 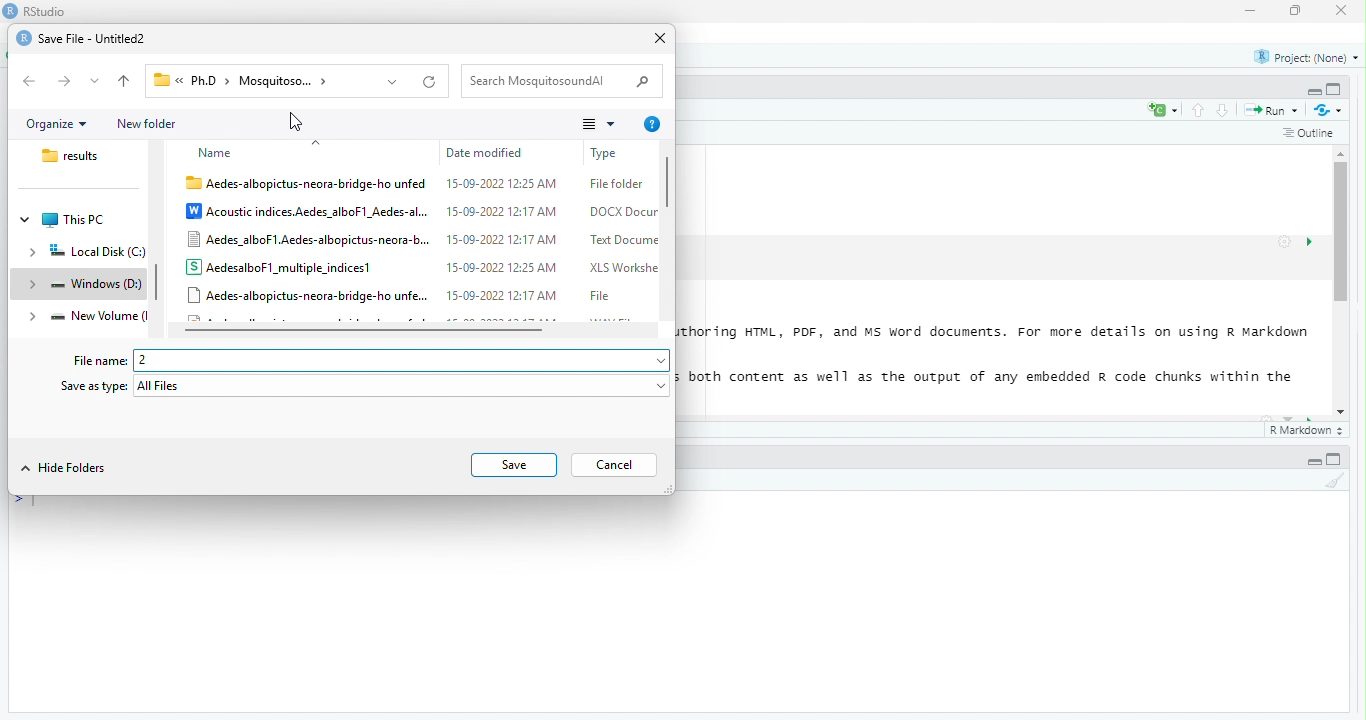 What do you see at coordinates (422, 267) in the screenshot?
I see `AedesalboF1_multiple_indices1 15-09-2022 1225AM XLS Worksheet` at bounding box center [422, 267].